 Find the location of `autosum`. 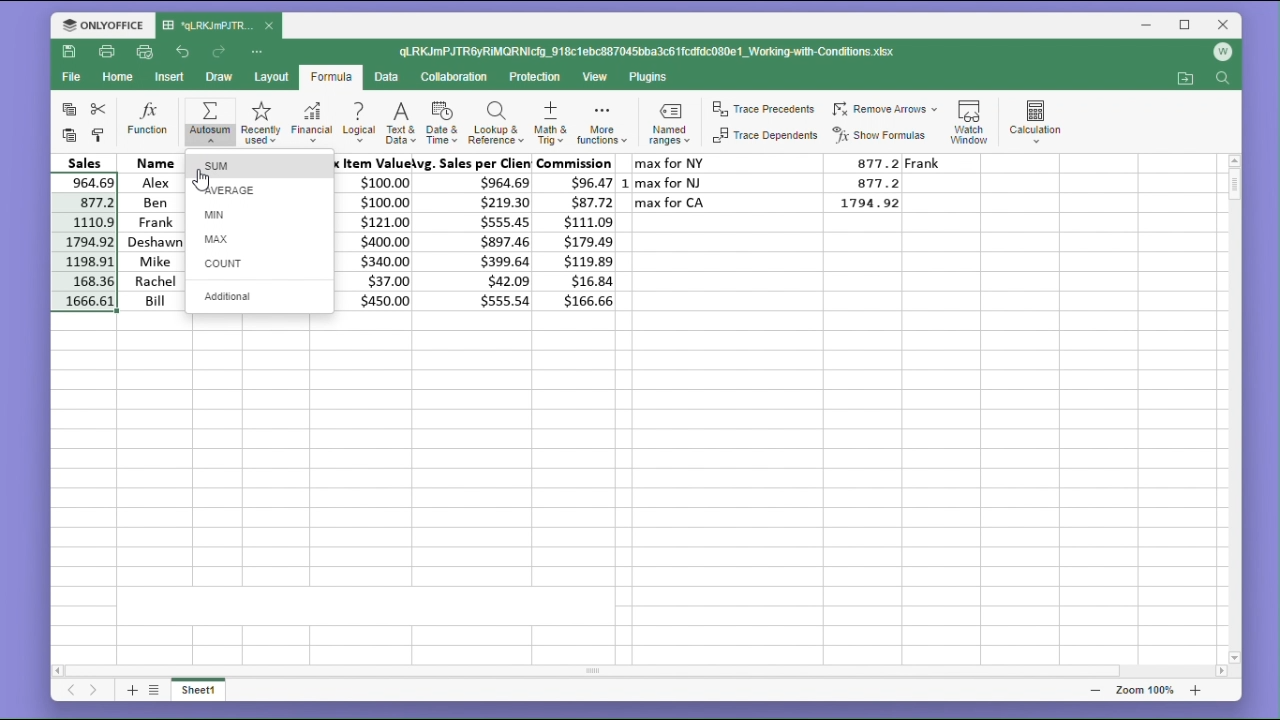

autosum is located at coordinates (210, 120).